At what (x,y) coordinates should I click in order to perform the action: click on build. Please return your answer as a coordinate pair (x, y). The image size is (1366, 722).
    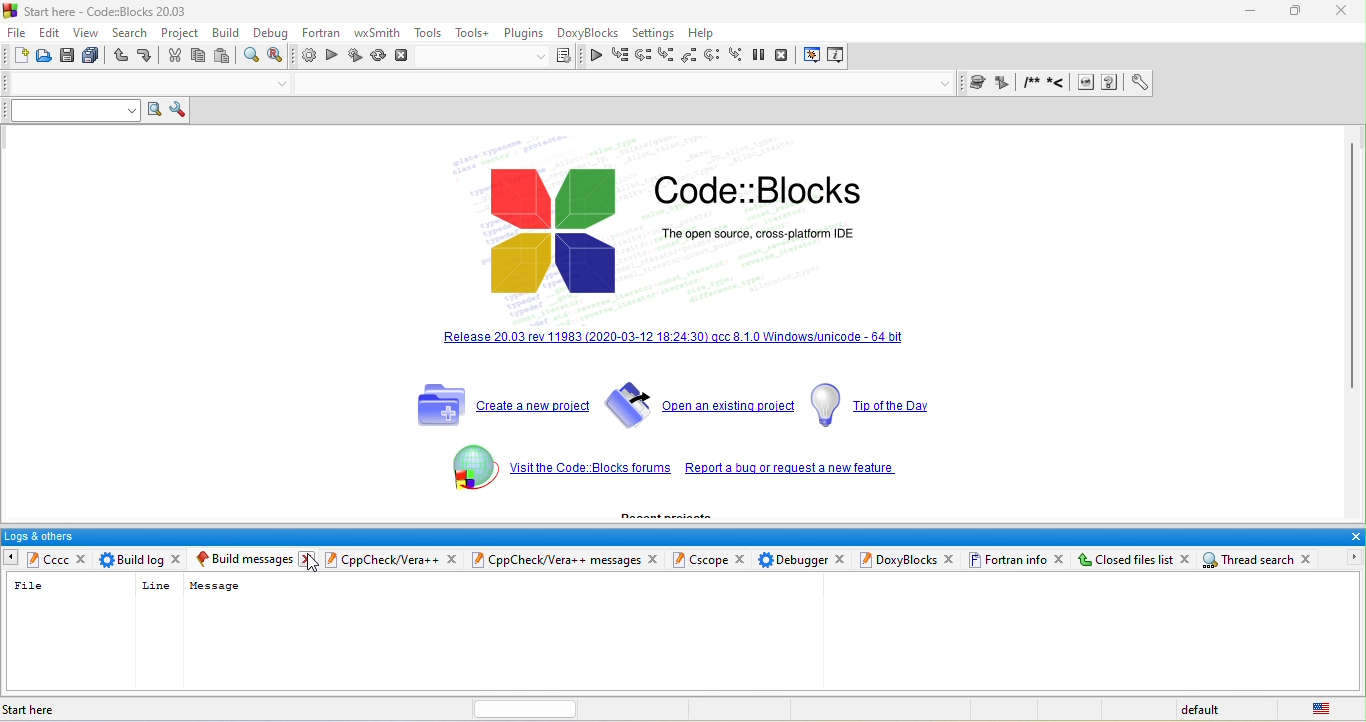
    Looking at the image, I should click on (231, 34).